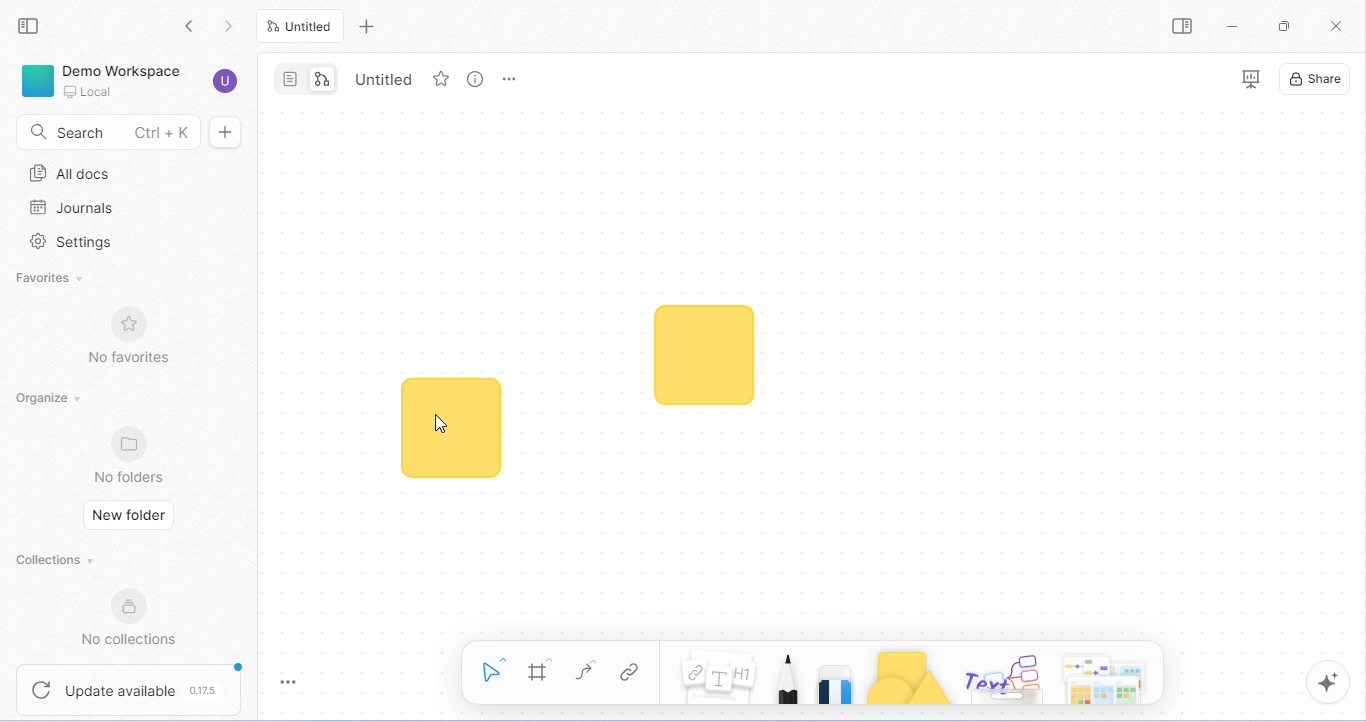 The image size is (1366, 722). Describe the element at coordinates (370, 26) in the screenshot. I see `new tab` at that location.